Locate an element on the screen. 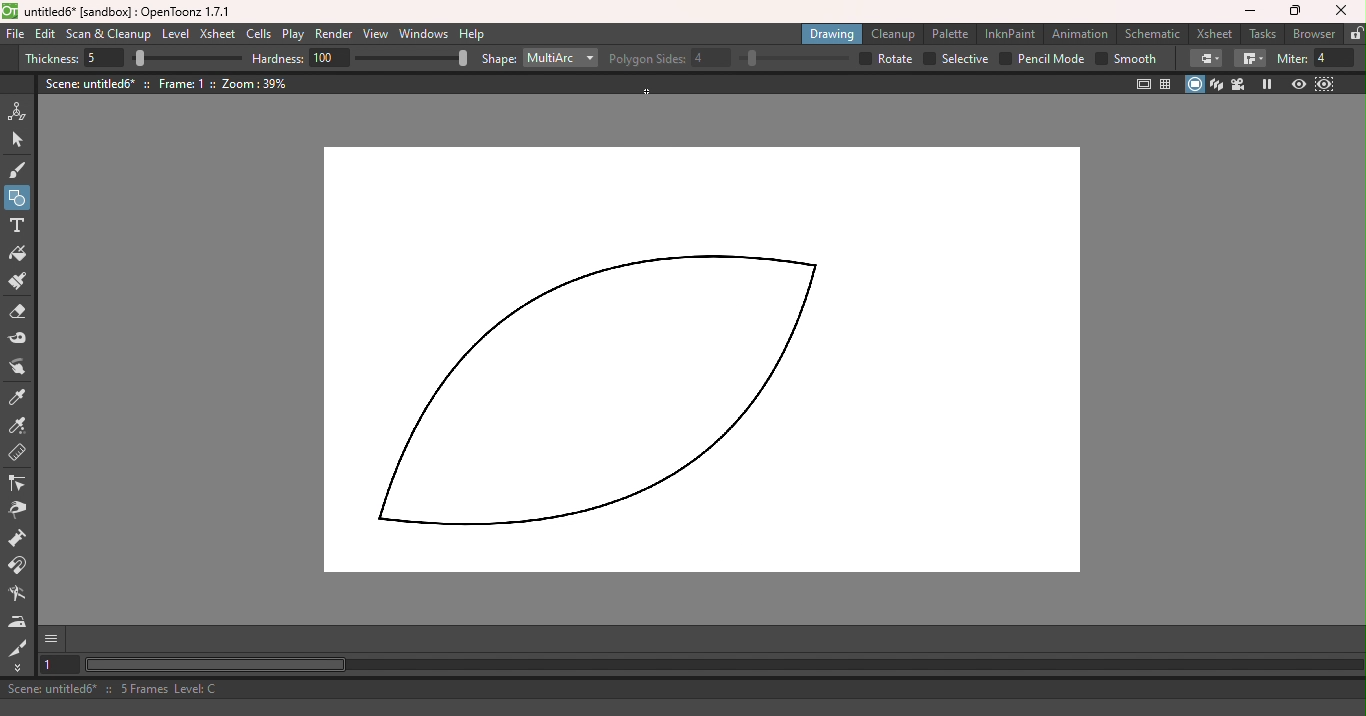  Render is located at coordinates (335, 35).